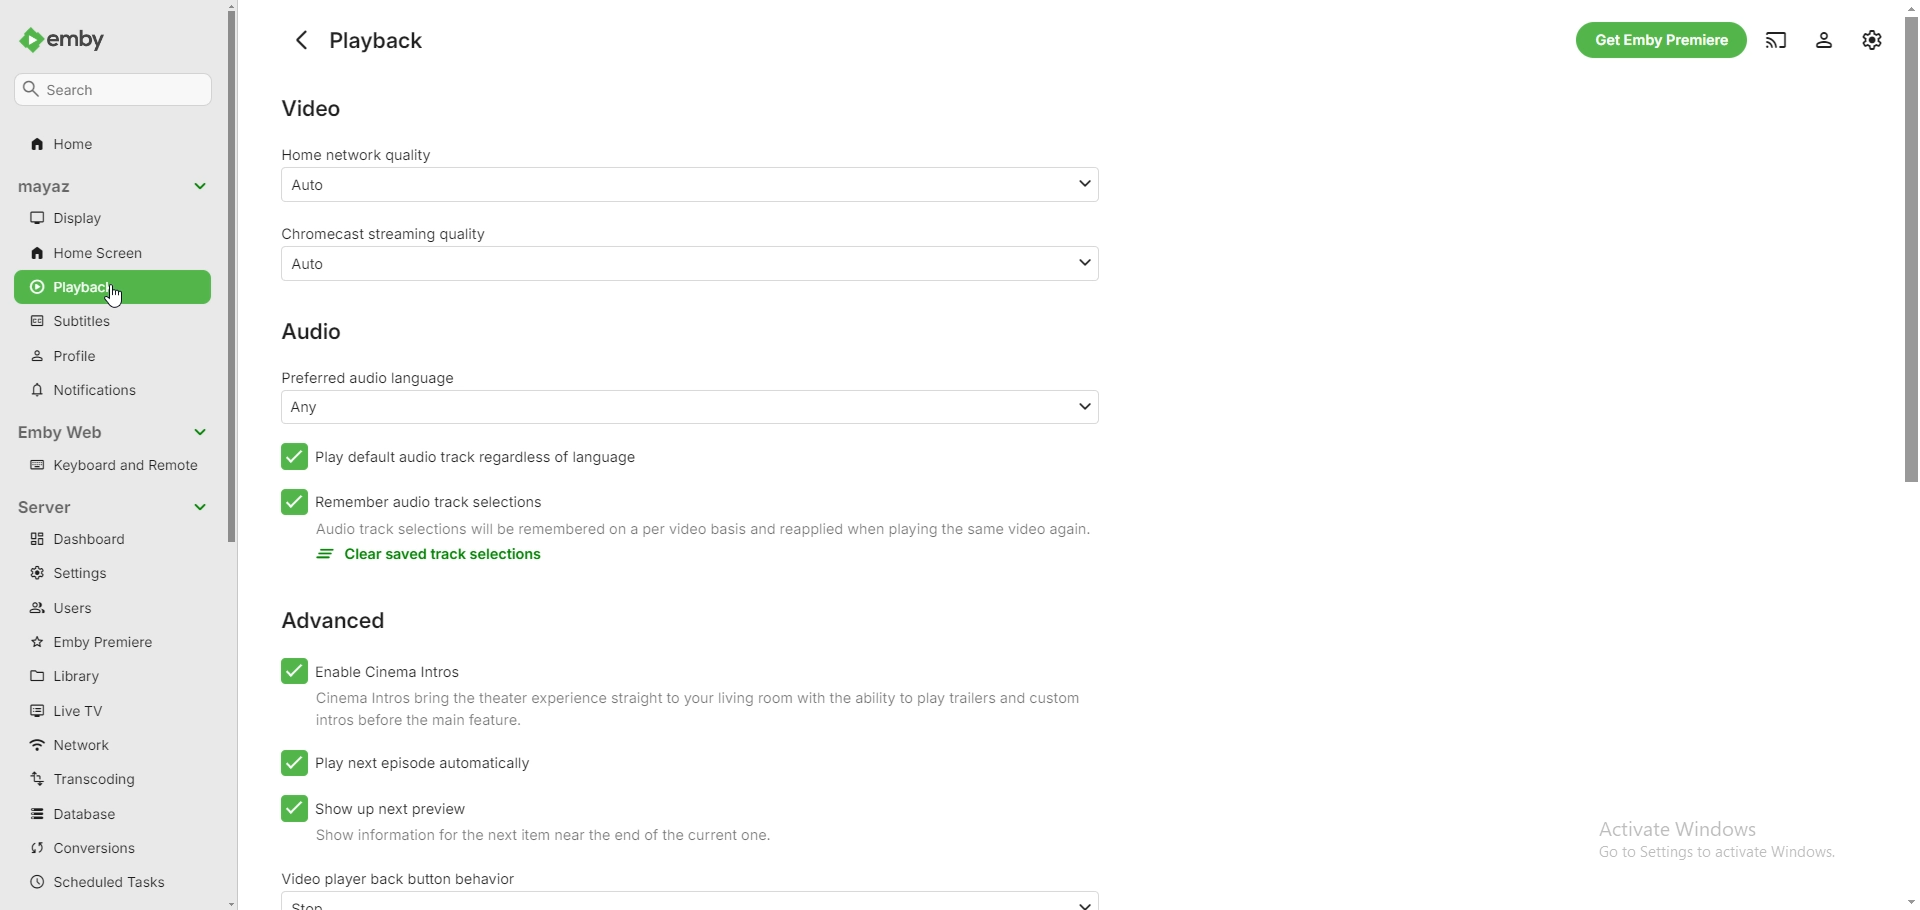 The width and height of the screenshot is (1920, 910). Describe the element at coordinates (312, 108) in the screenshot. I see `video` at that location.